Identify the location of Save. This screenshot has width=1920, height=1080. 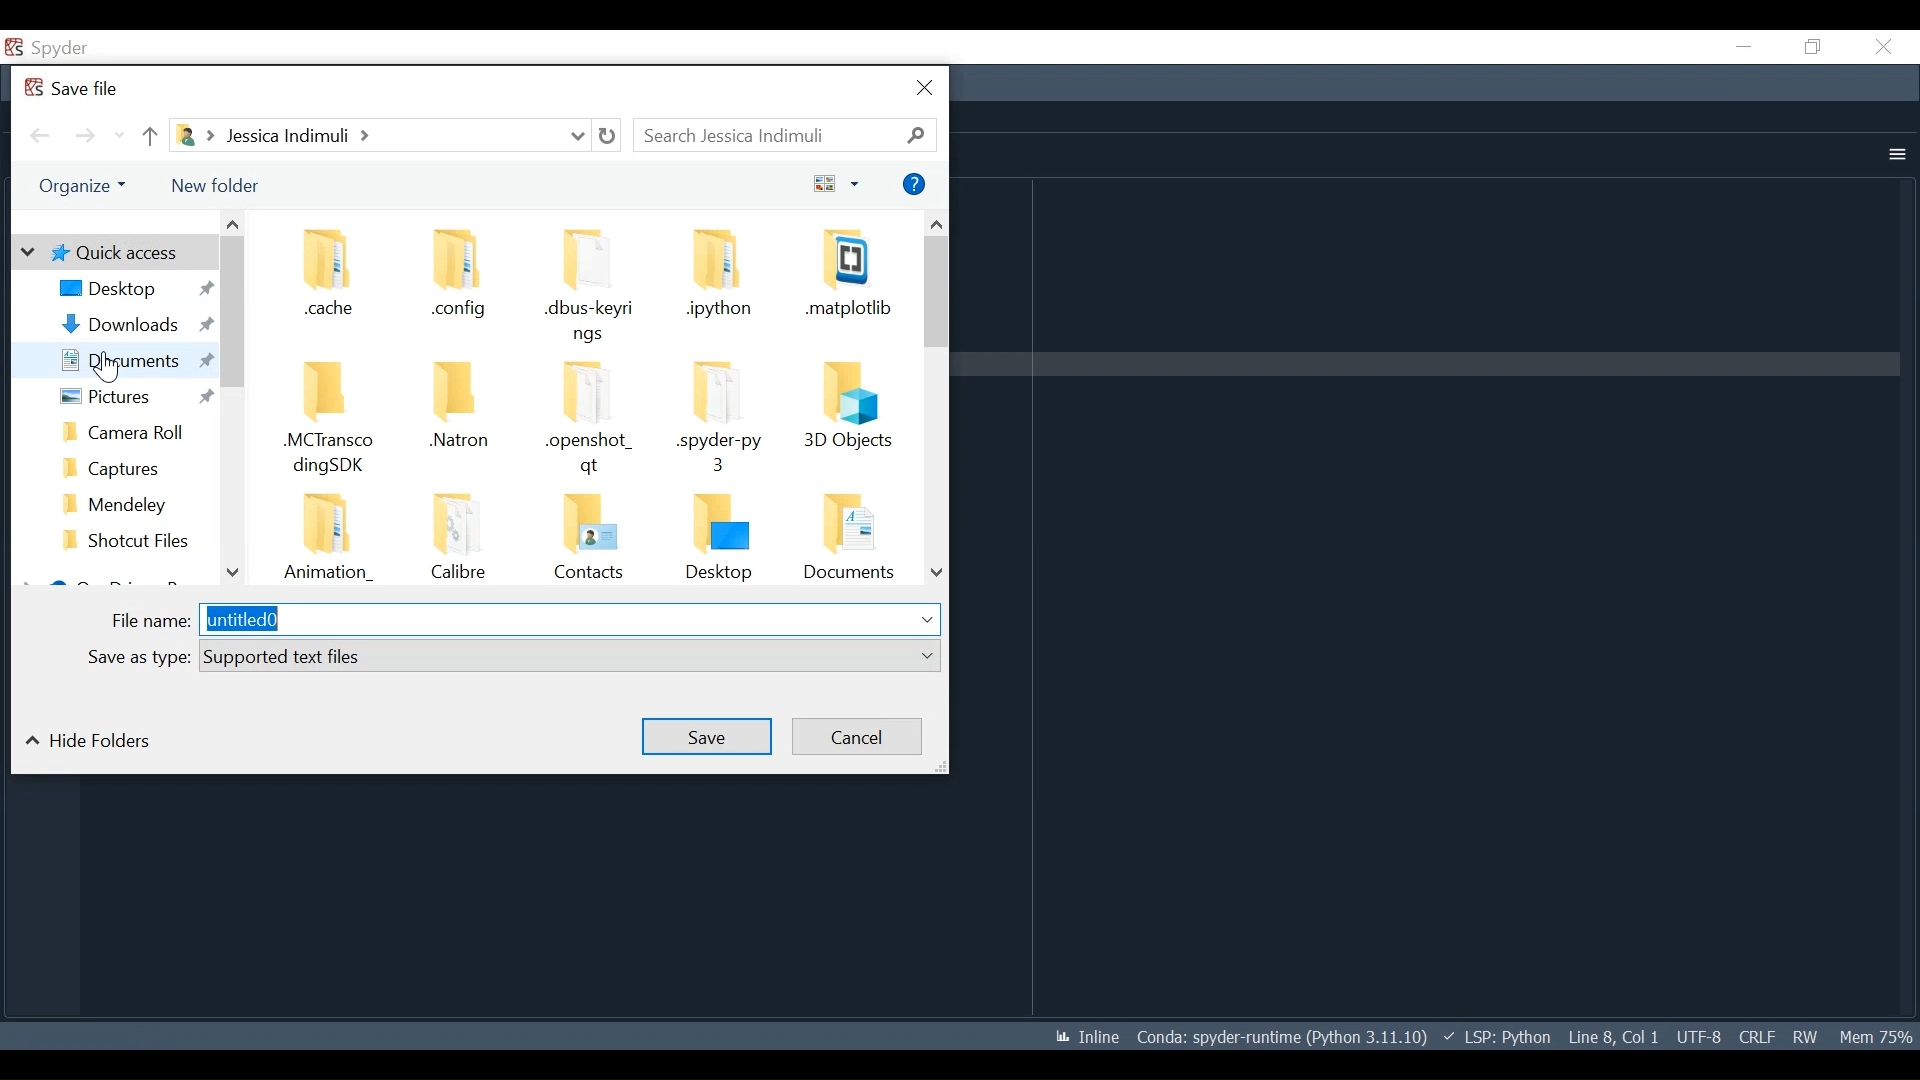
(710, 737).